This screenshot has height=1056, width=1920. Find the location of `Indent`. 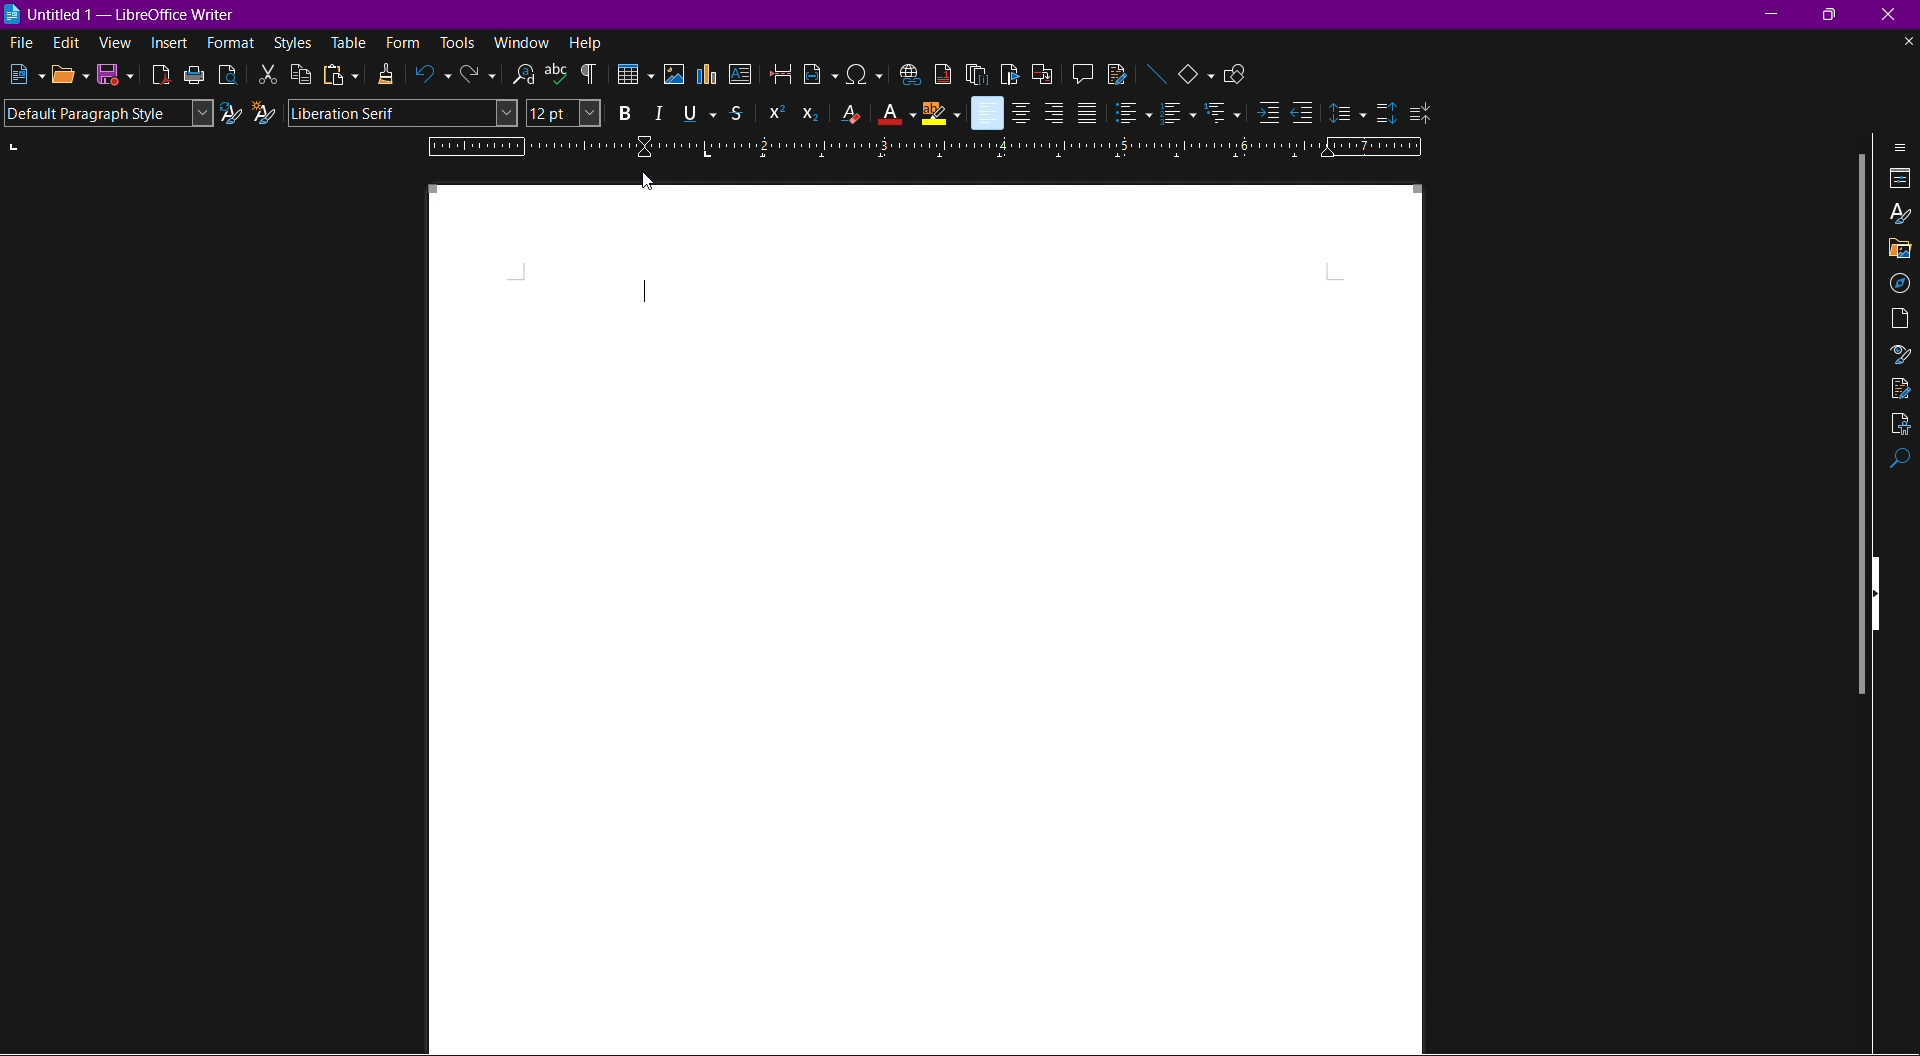

Indent is located at coordinates (589, 75).